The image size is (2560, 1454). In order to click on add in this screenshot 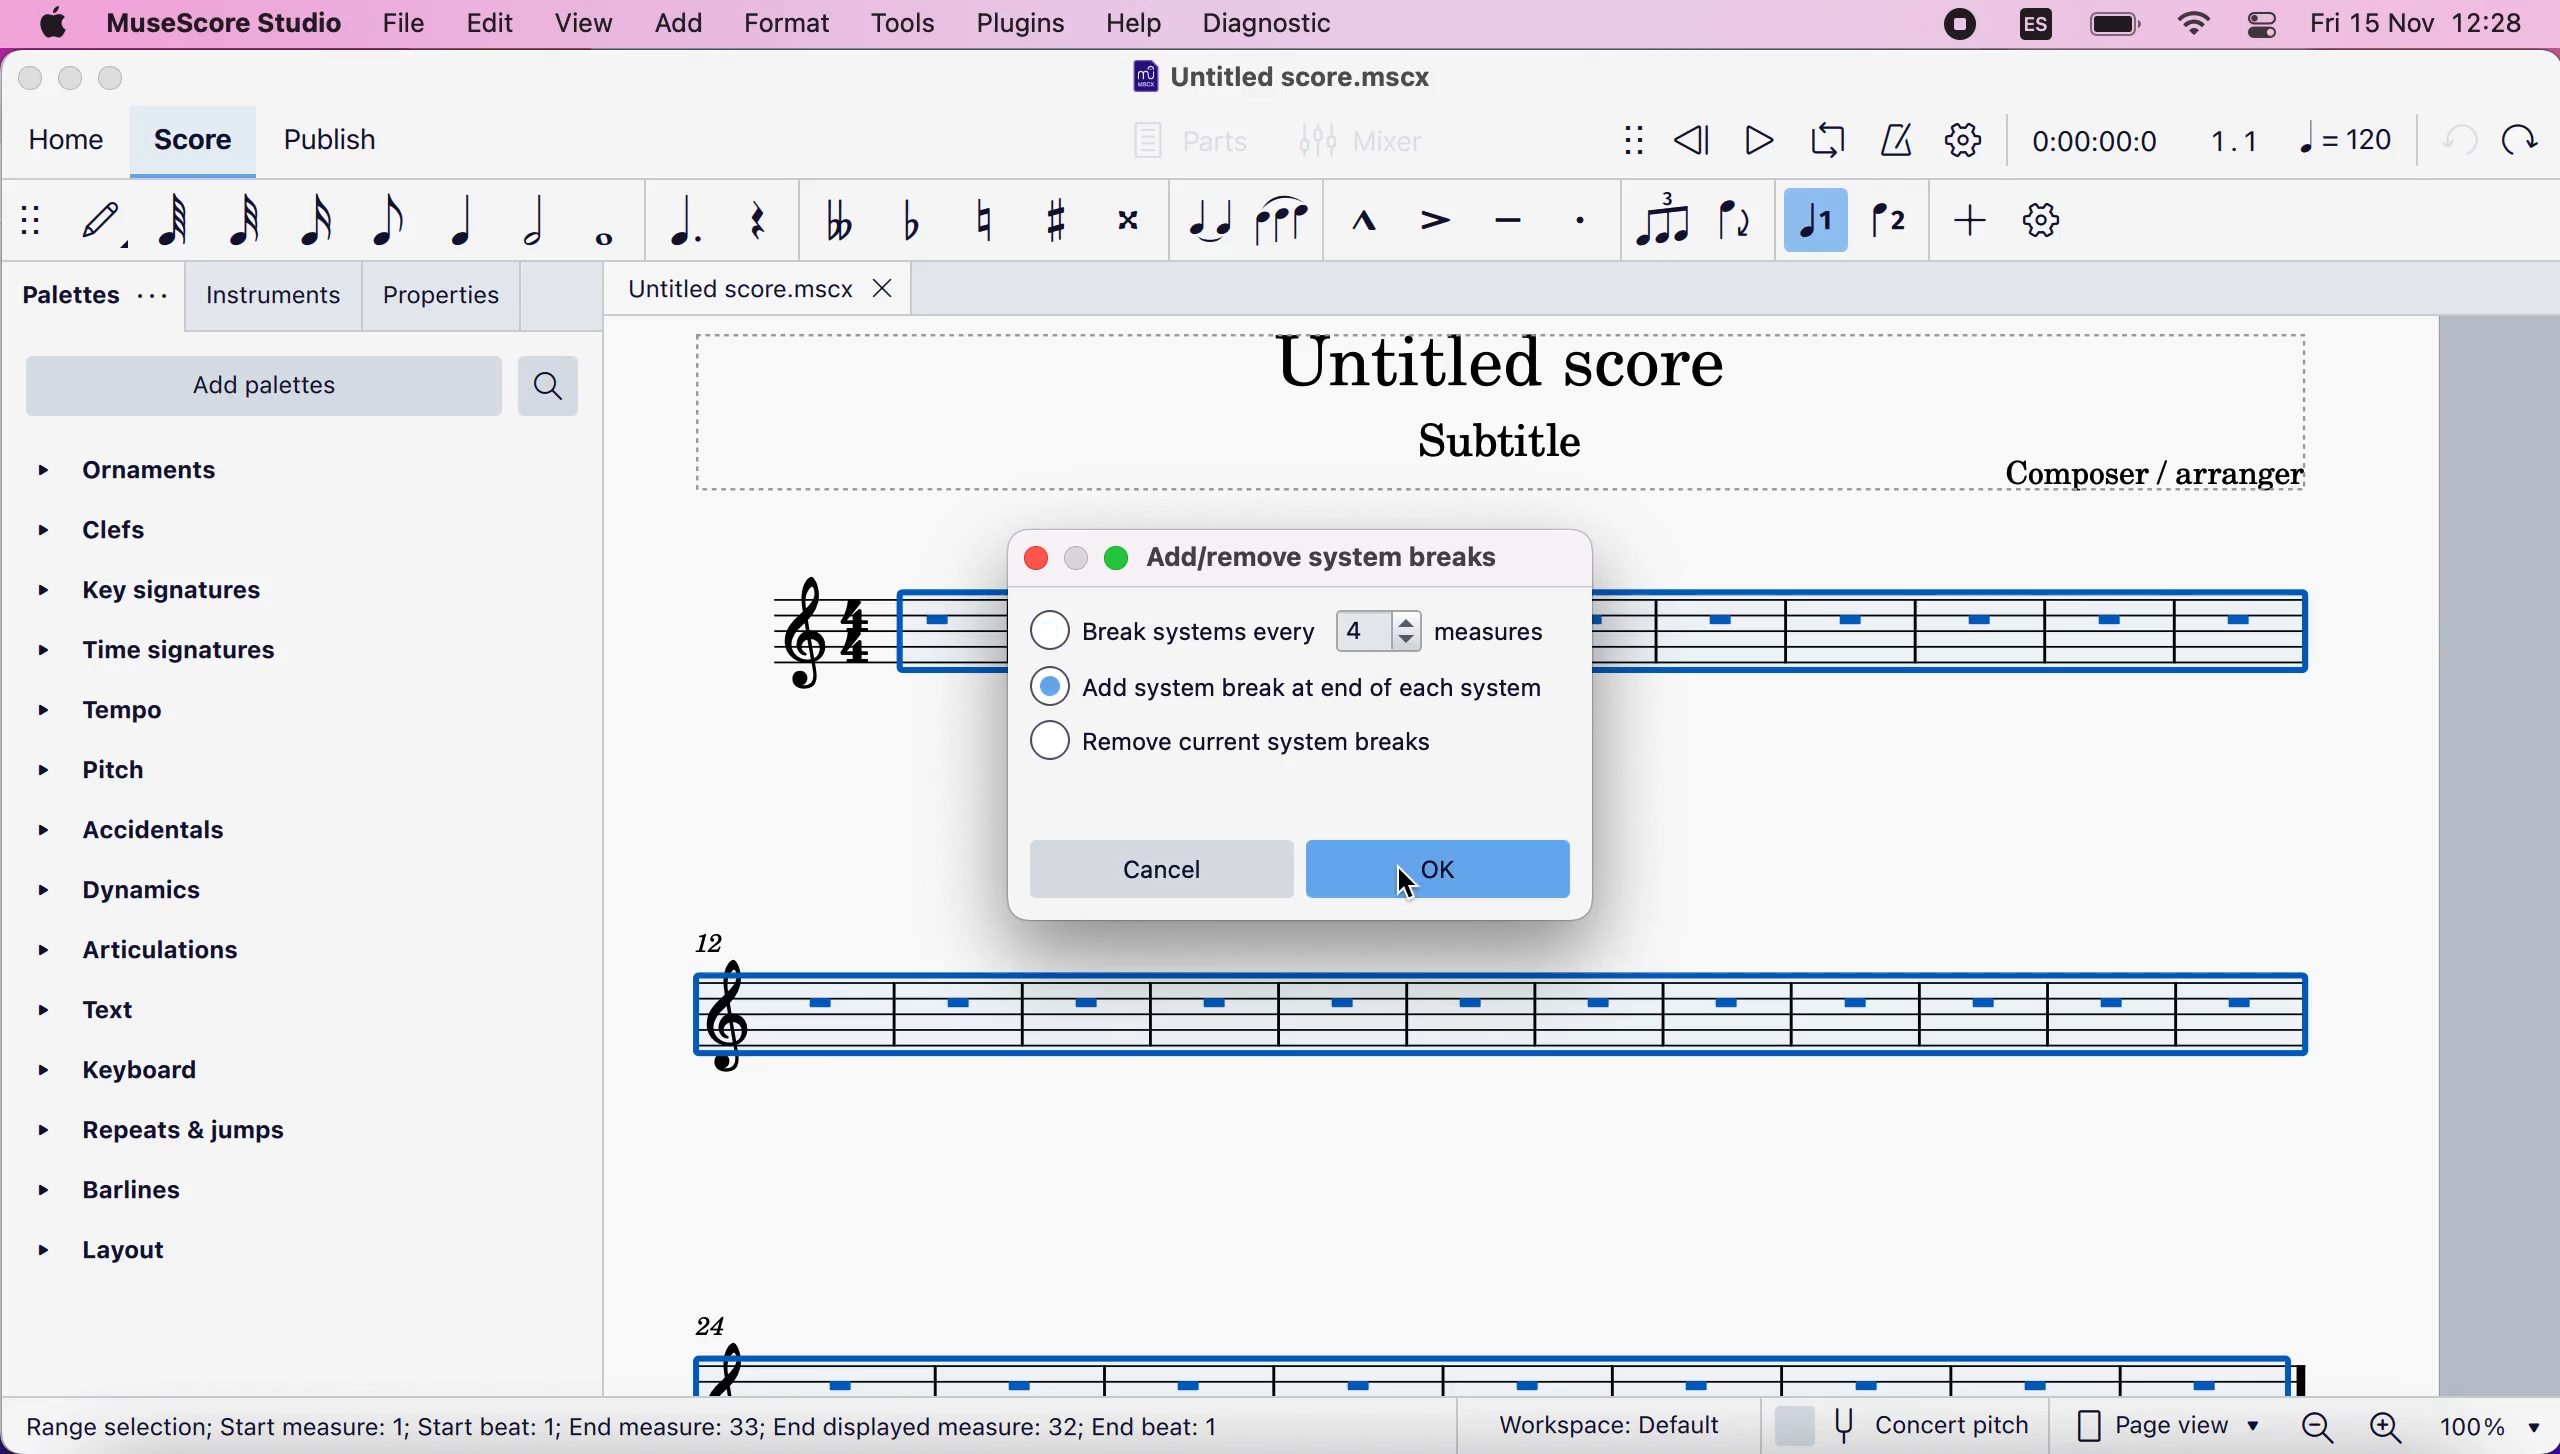, I will do `click(677, 25)`.